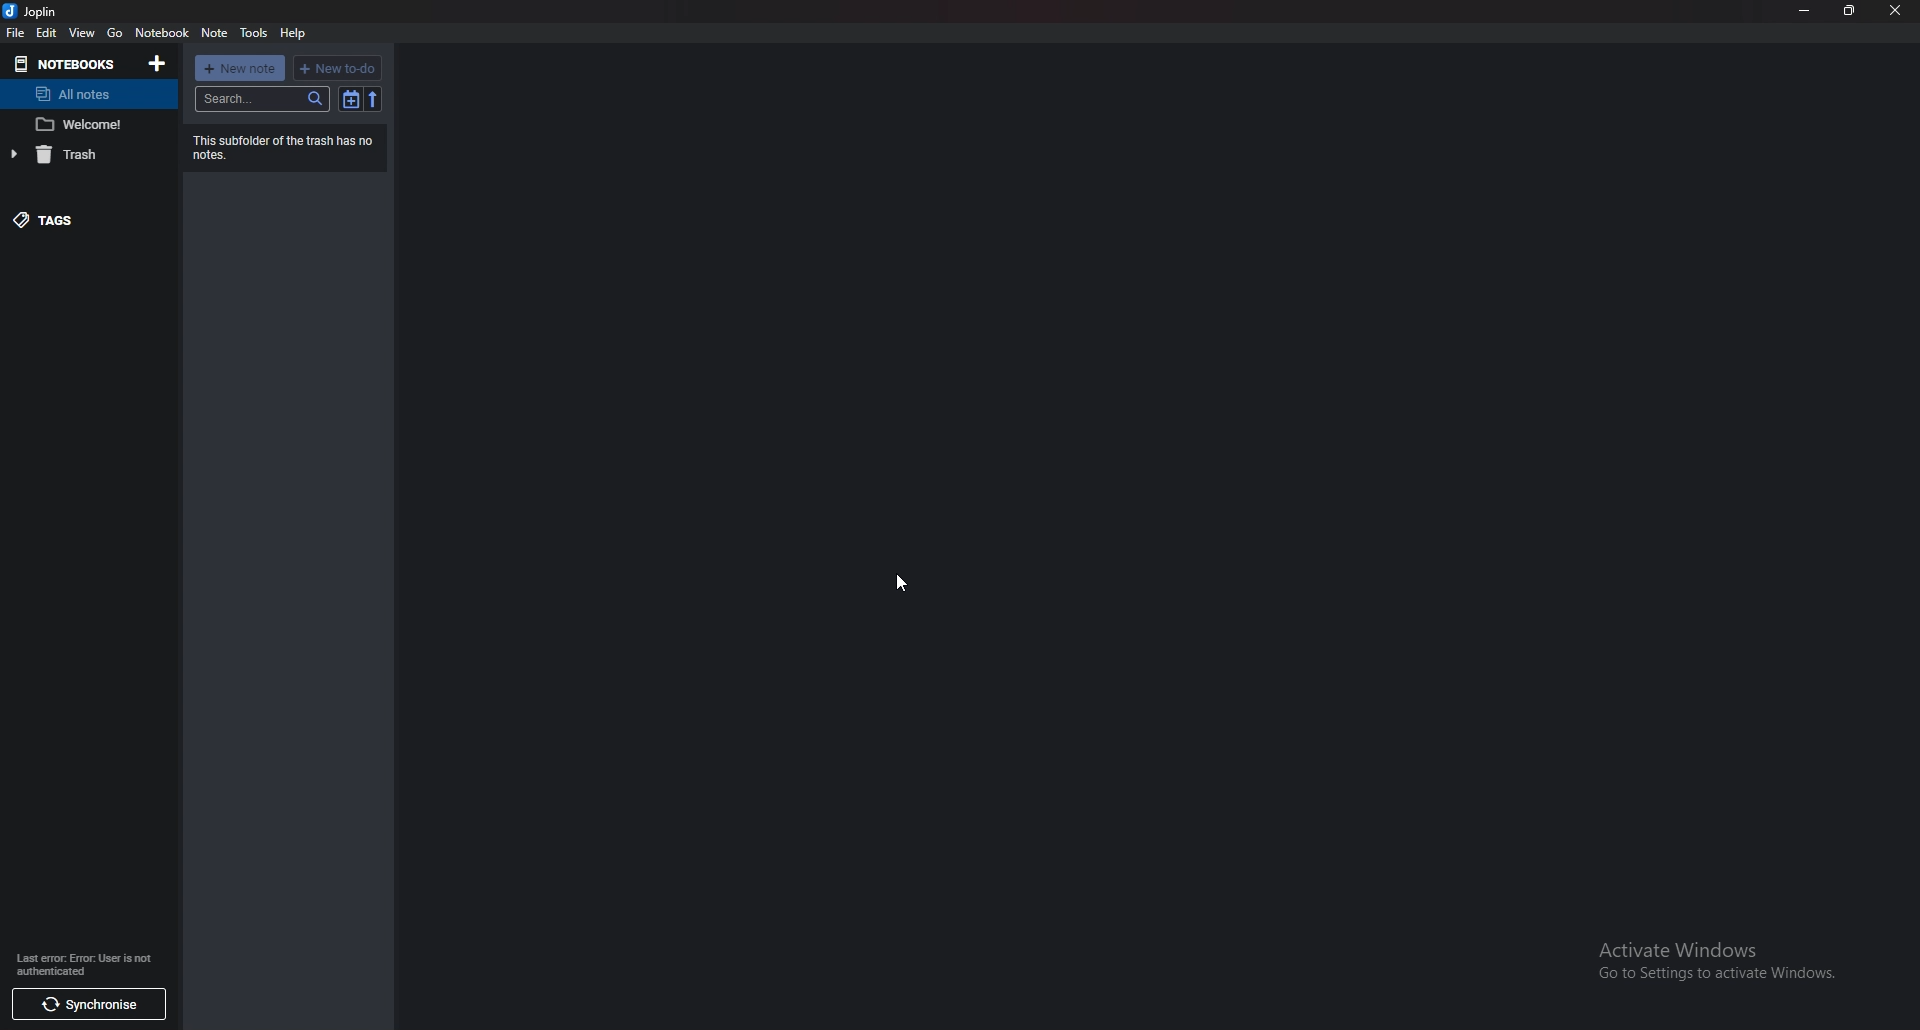  I want to click on note, so click(214, 32).